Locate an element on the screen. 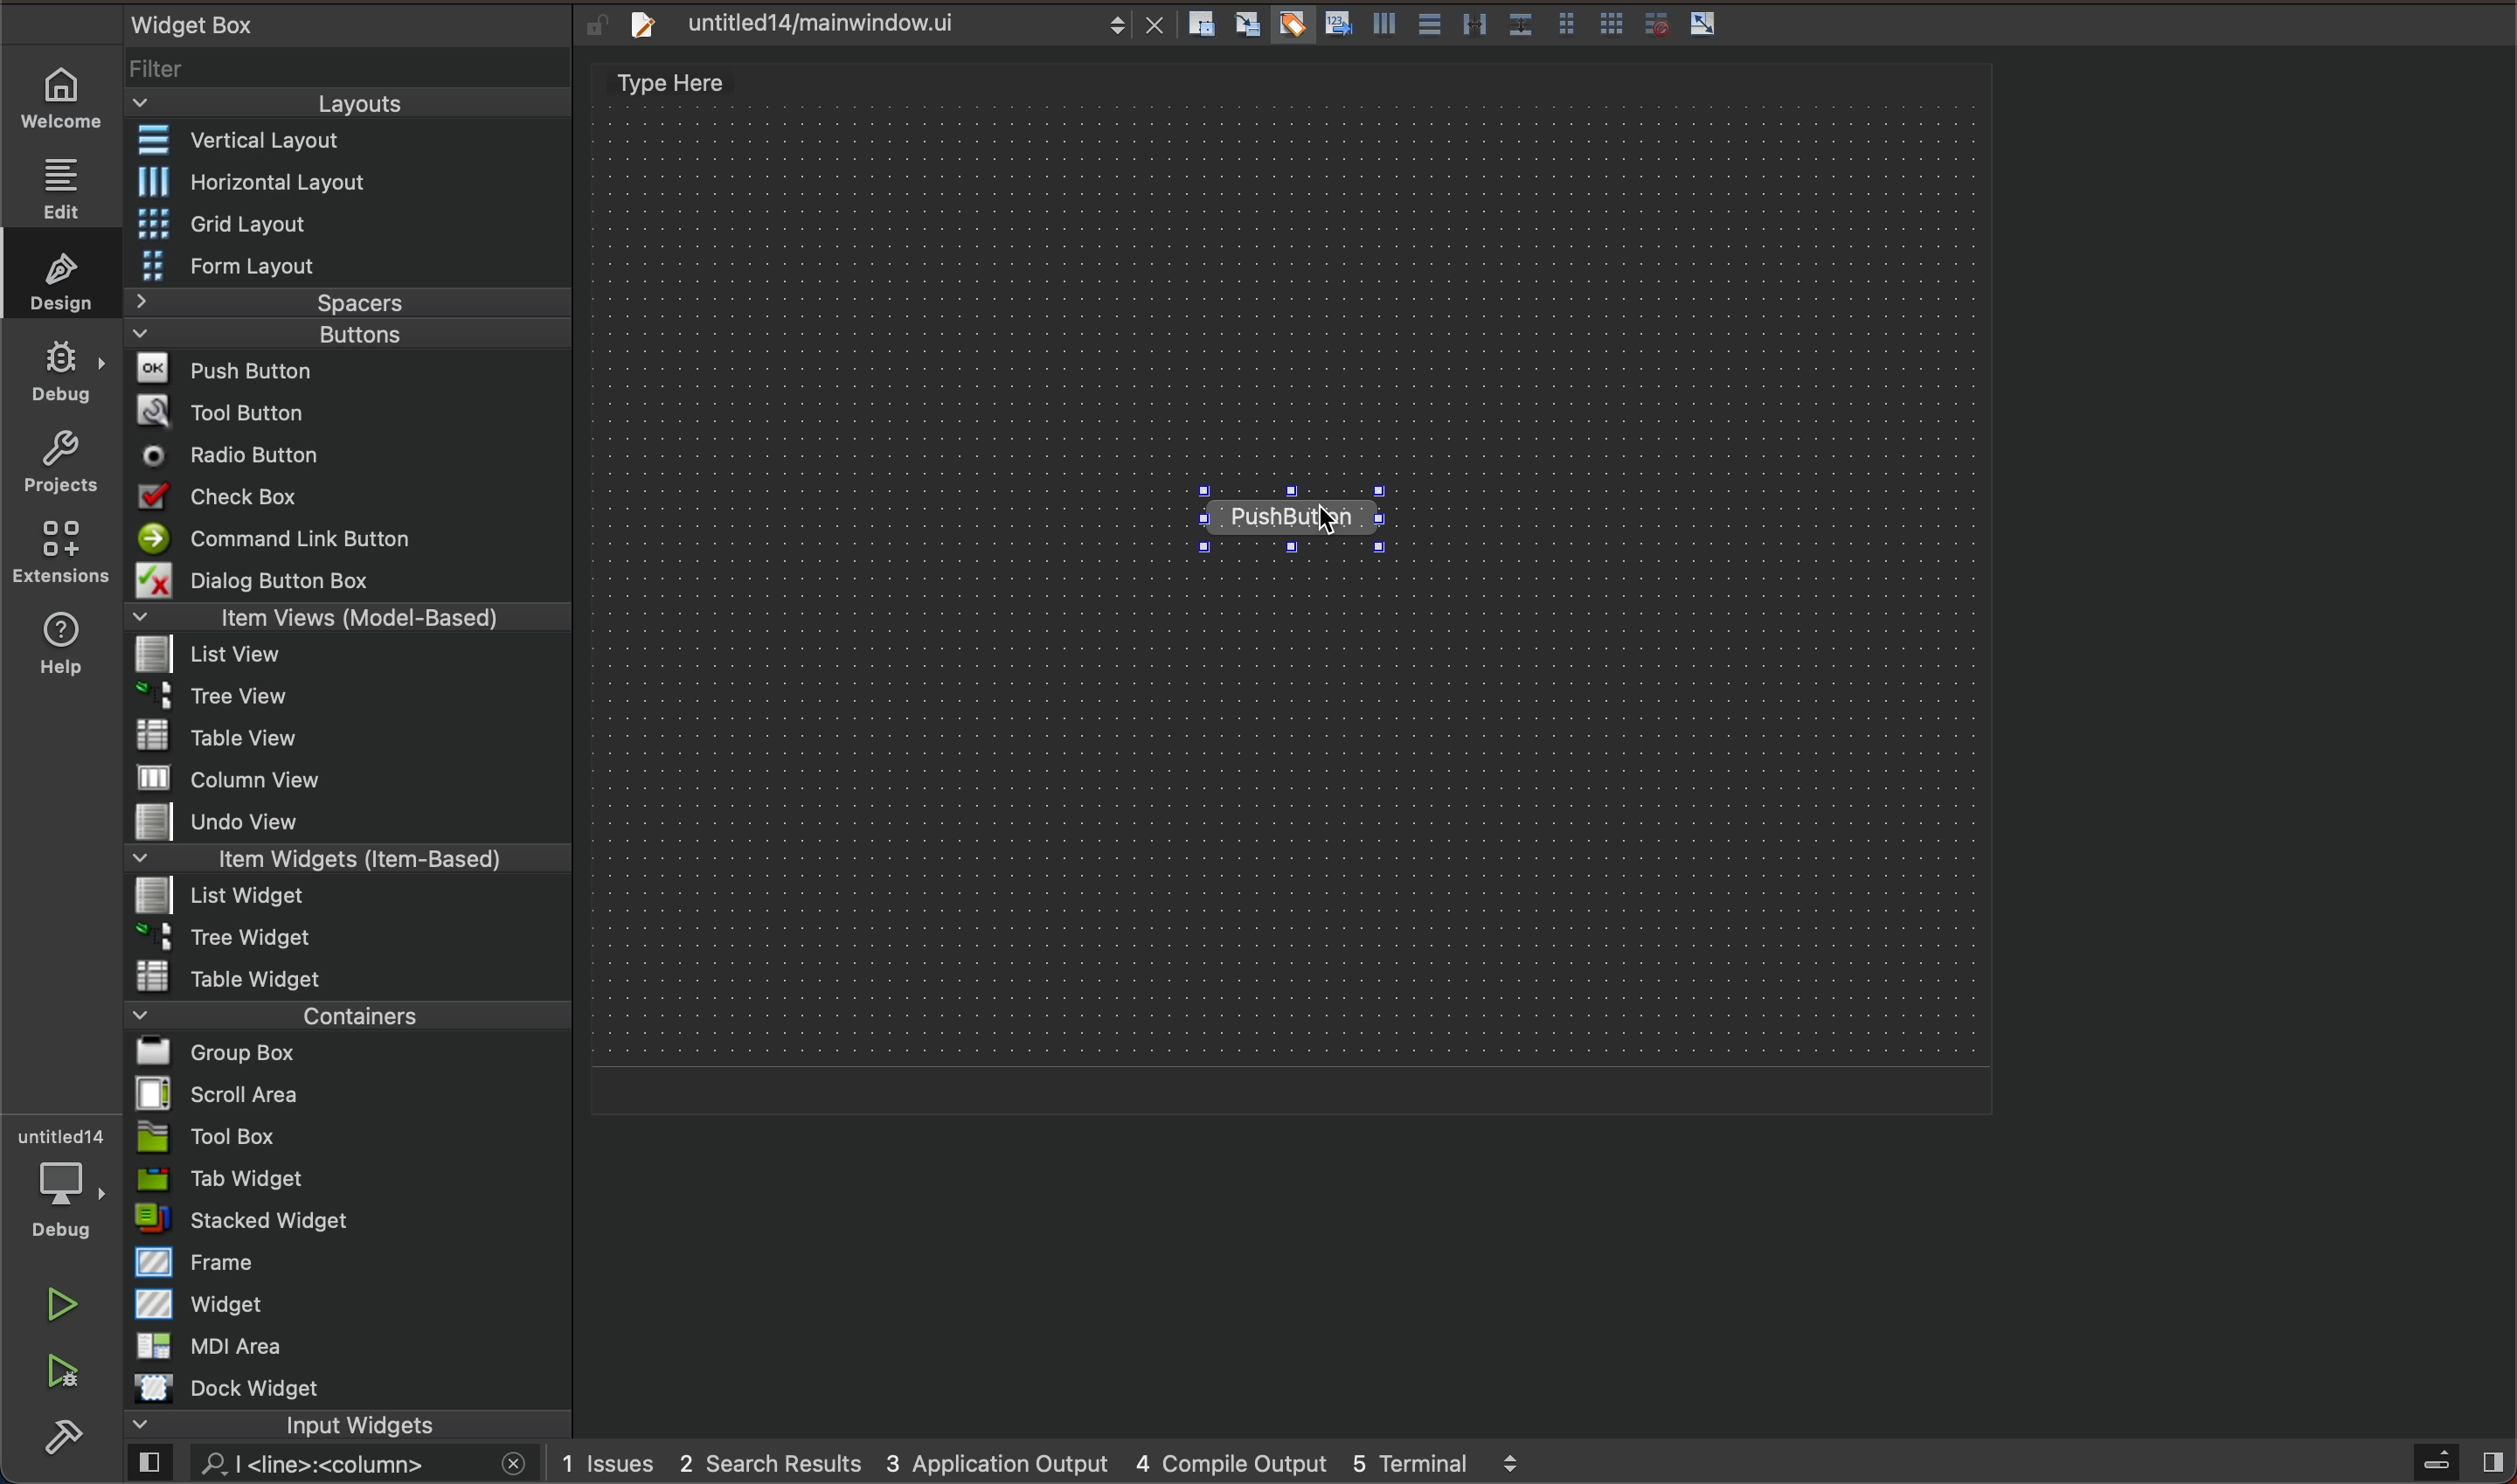 This screenshot has height=1484, width=2517. run is located at coordinates (59, 1304).